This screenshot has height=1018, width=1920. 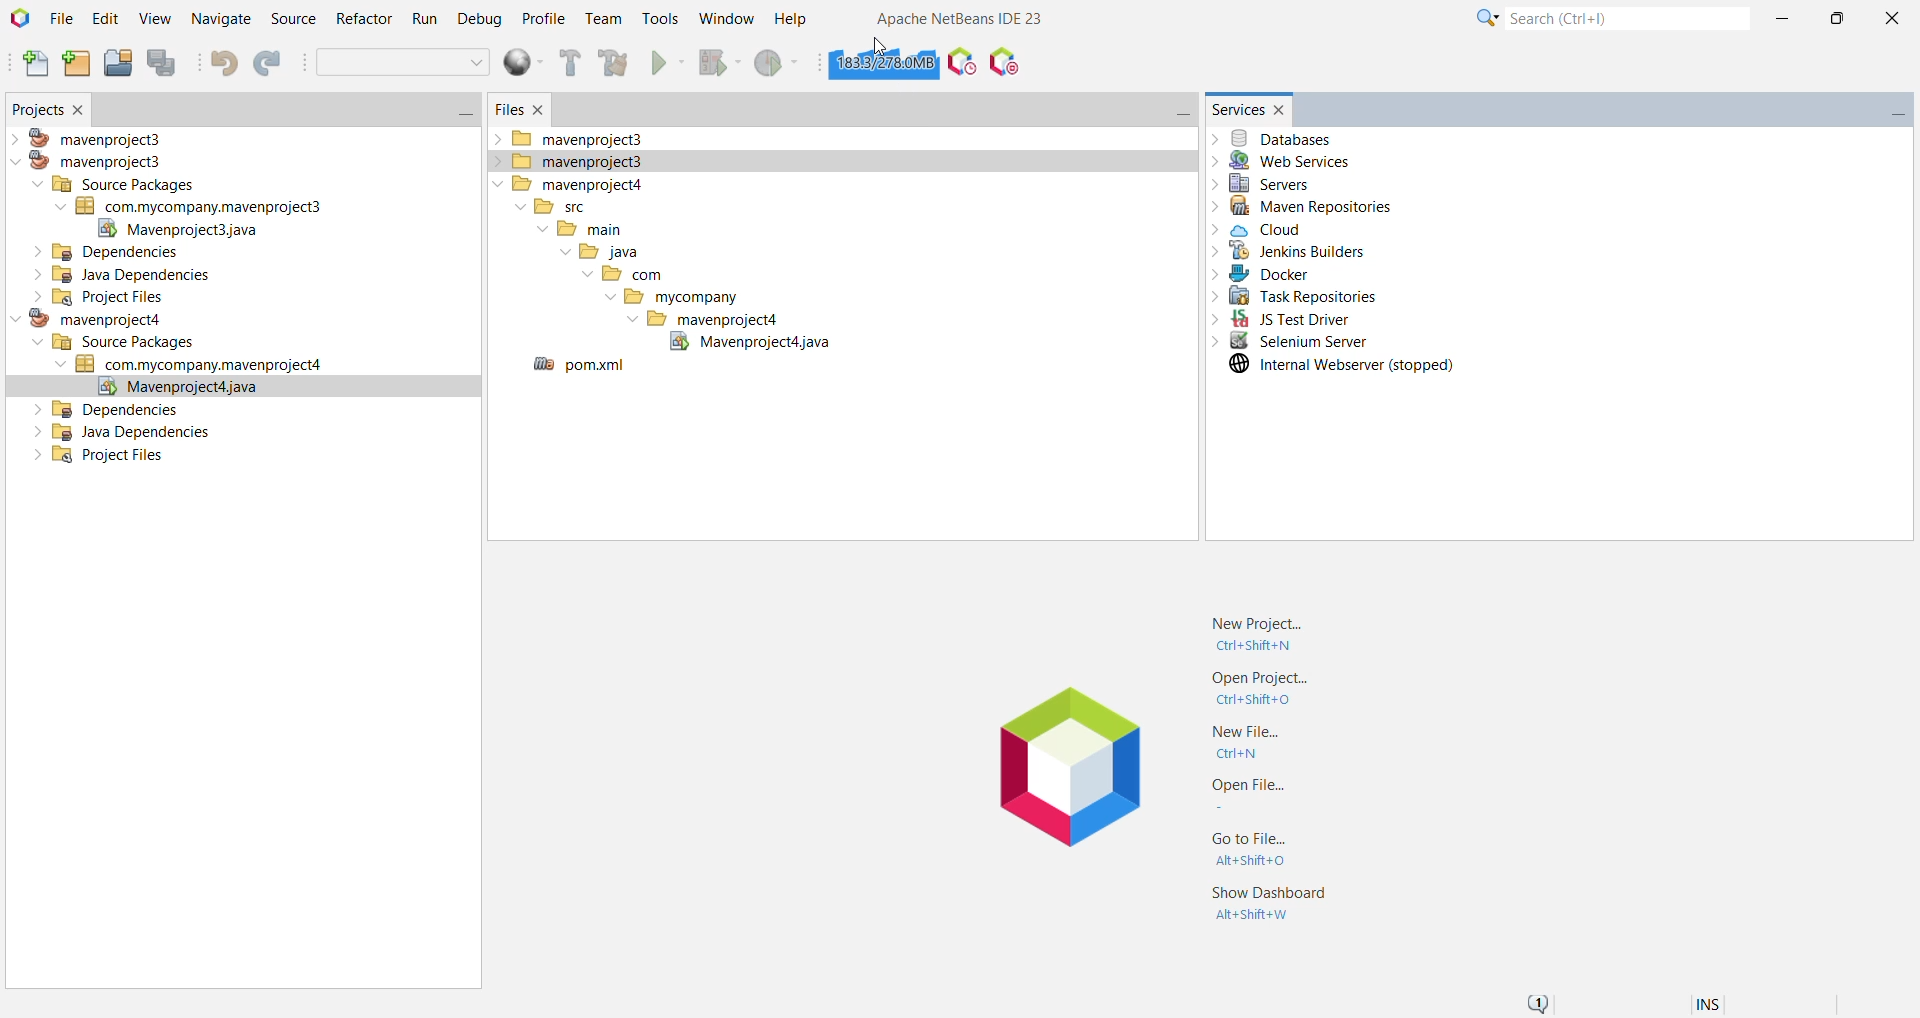 I want to click on Minimize Window Group, so click(x=1895, y=112).